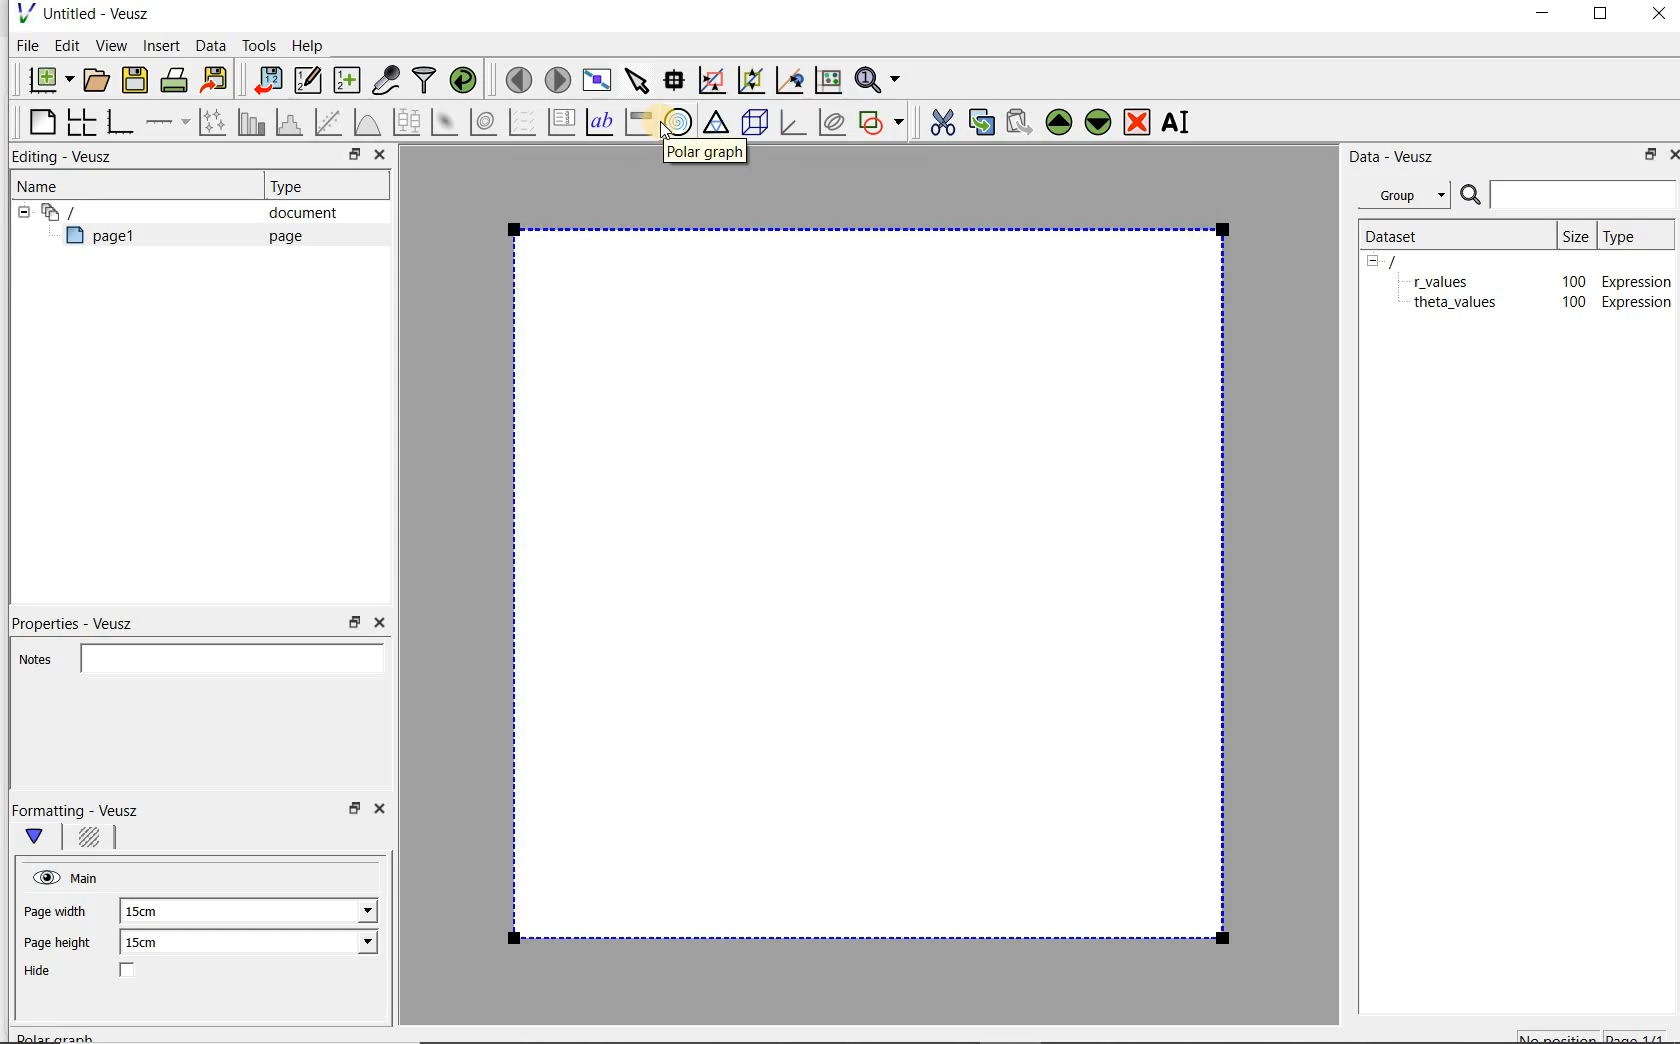  What do you see at coordinates (1633, 277) in the screenshot?
I see `Expression` at bounding box center [1633, 277].